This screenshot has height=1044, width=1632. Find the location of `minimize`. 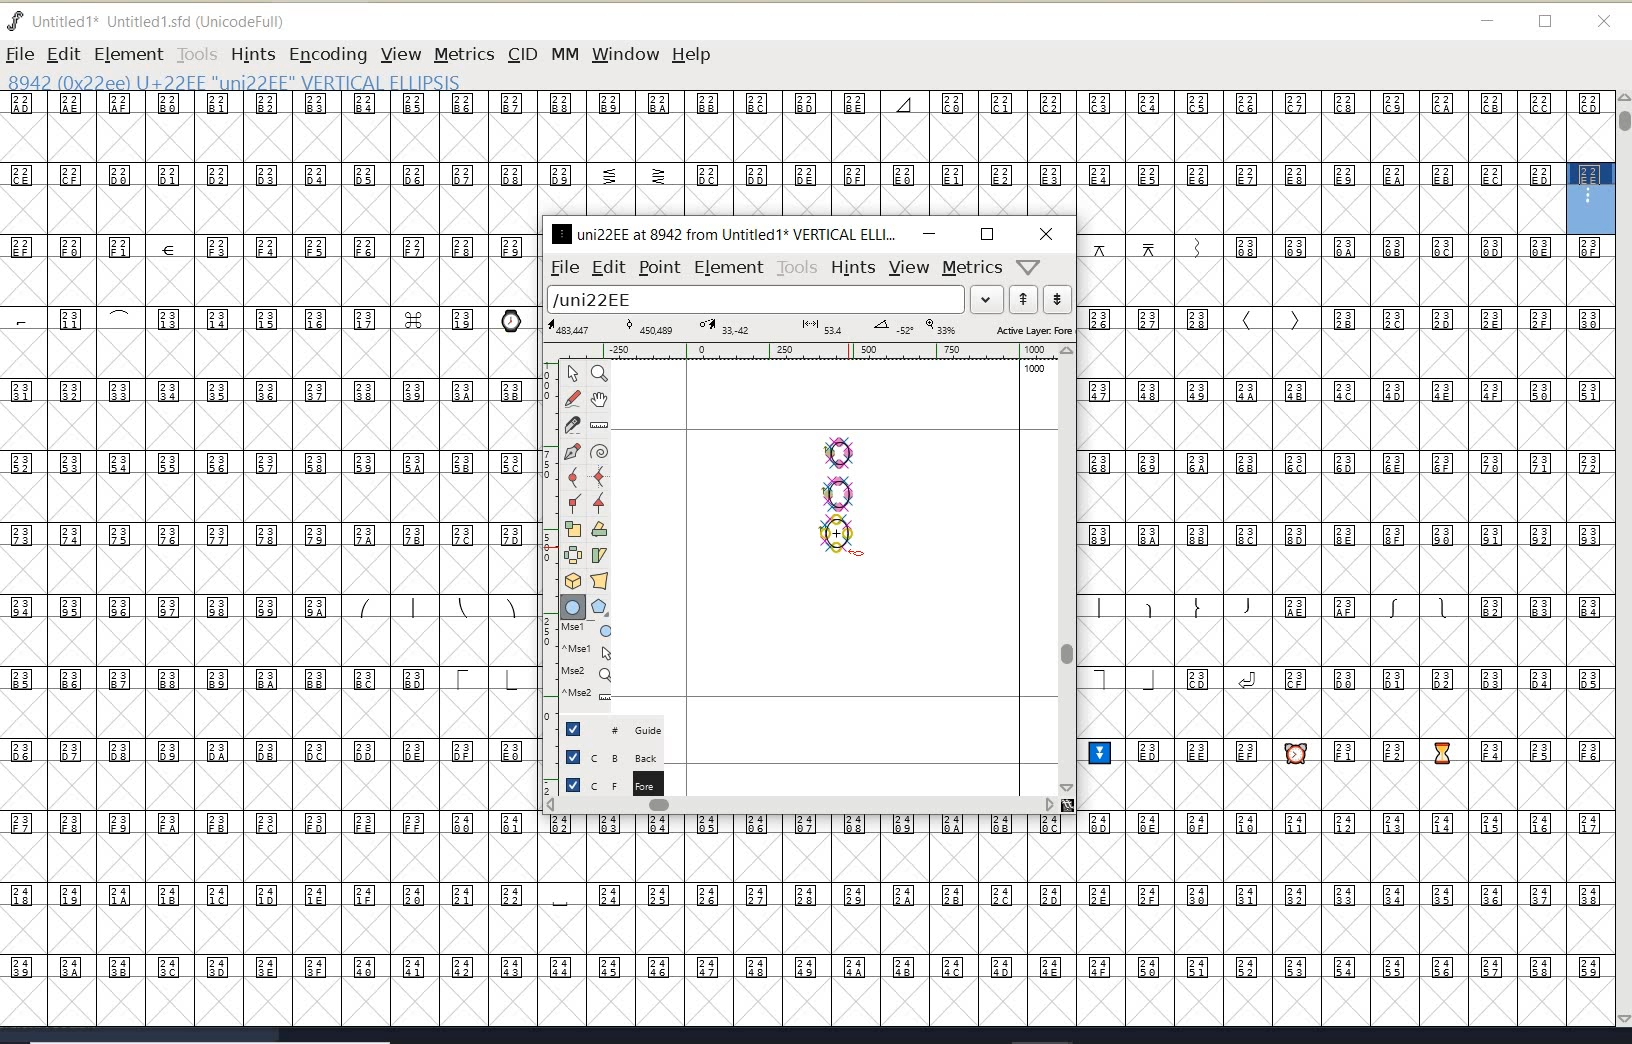

minimize is located at coordinates (1488, 21).